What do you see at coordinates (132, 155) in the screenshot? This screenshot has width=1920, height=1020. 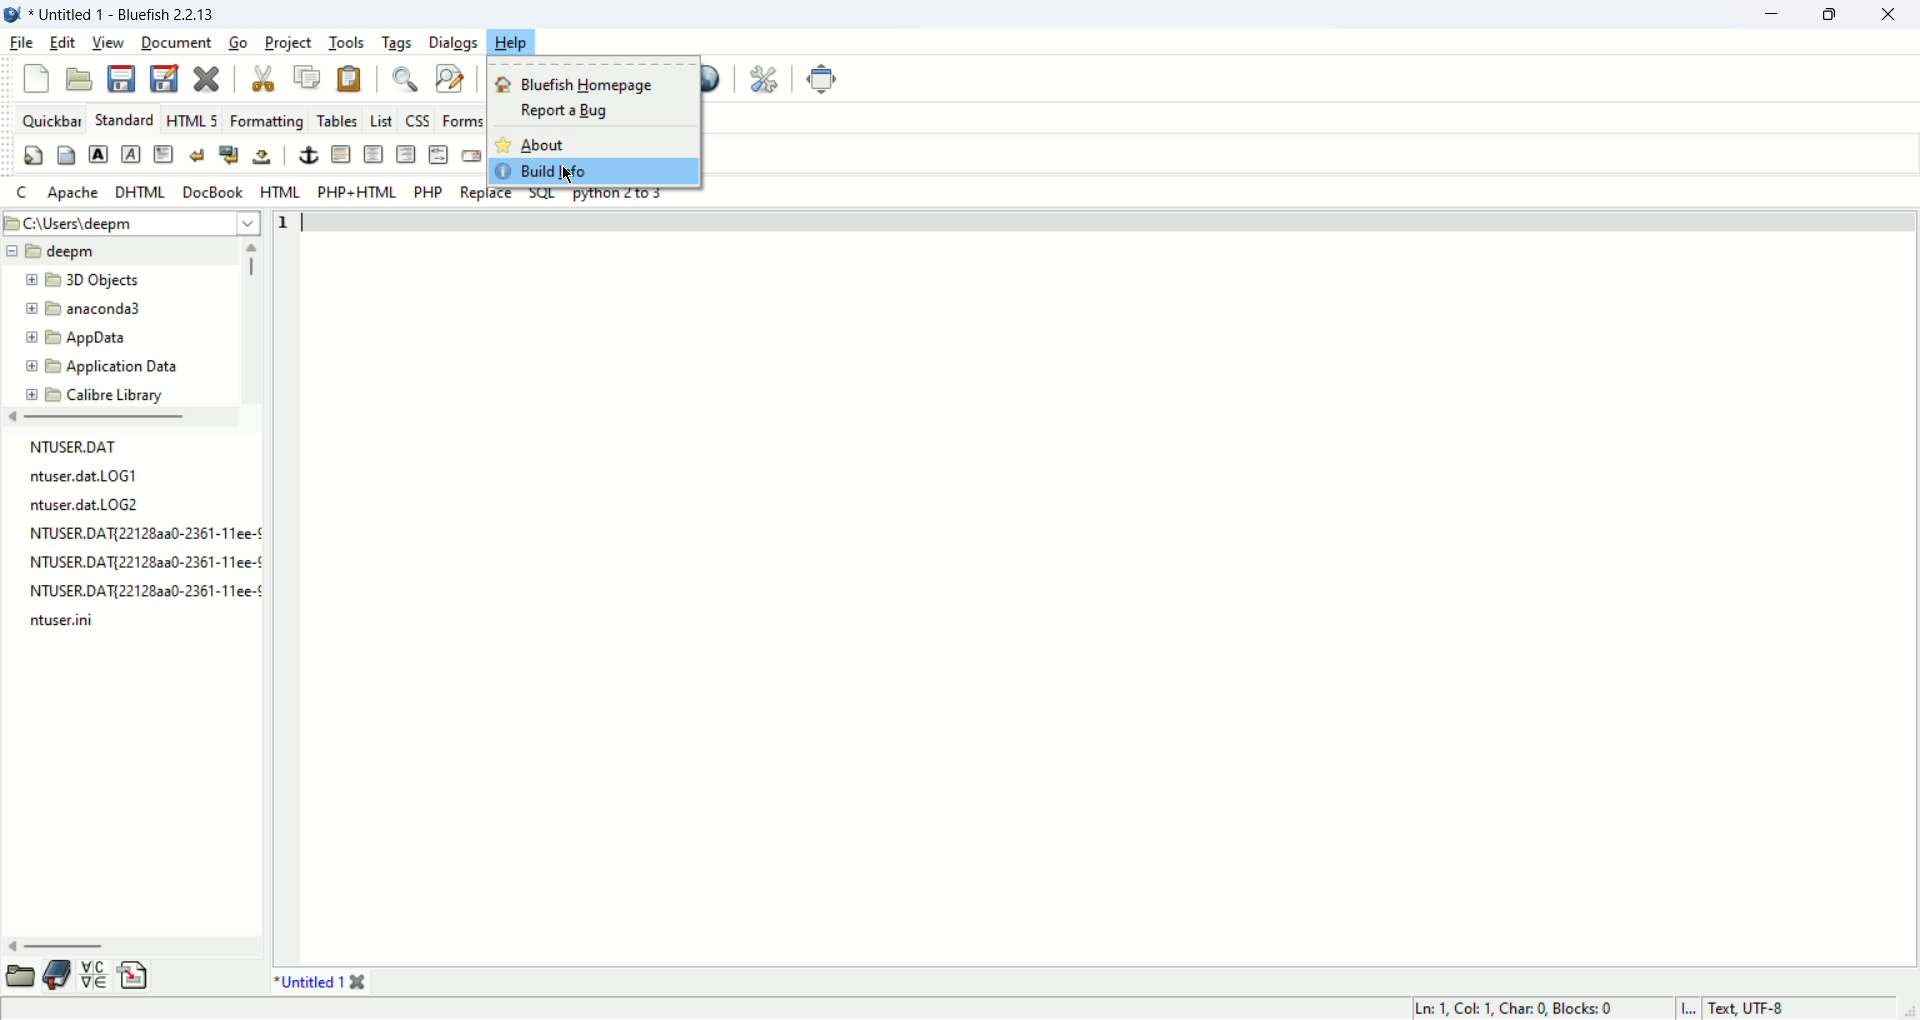 I see `emphasis` at bounding box center [132, 155].